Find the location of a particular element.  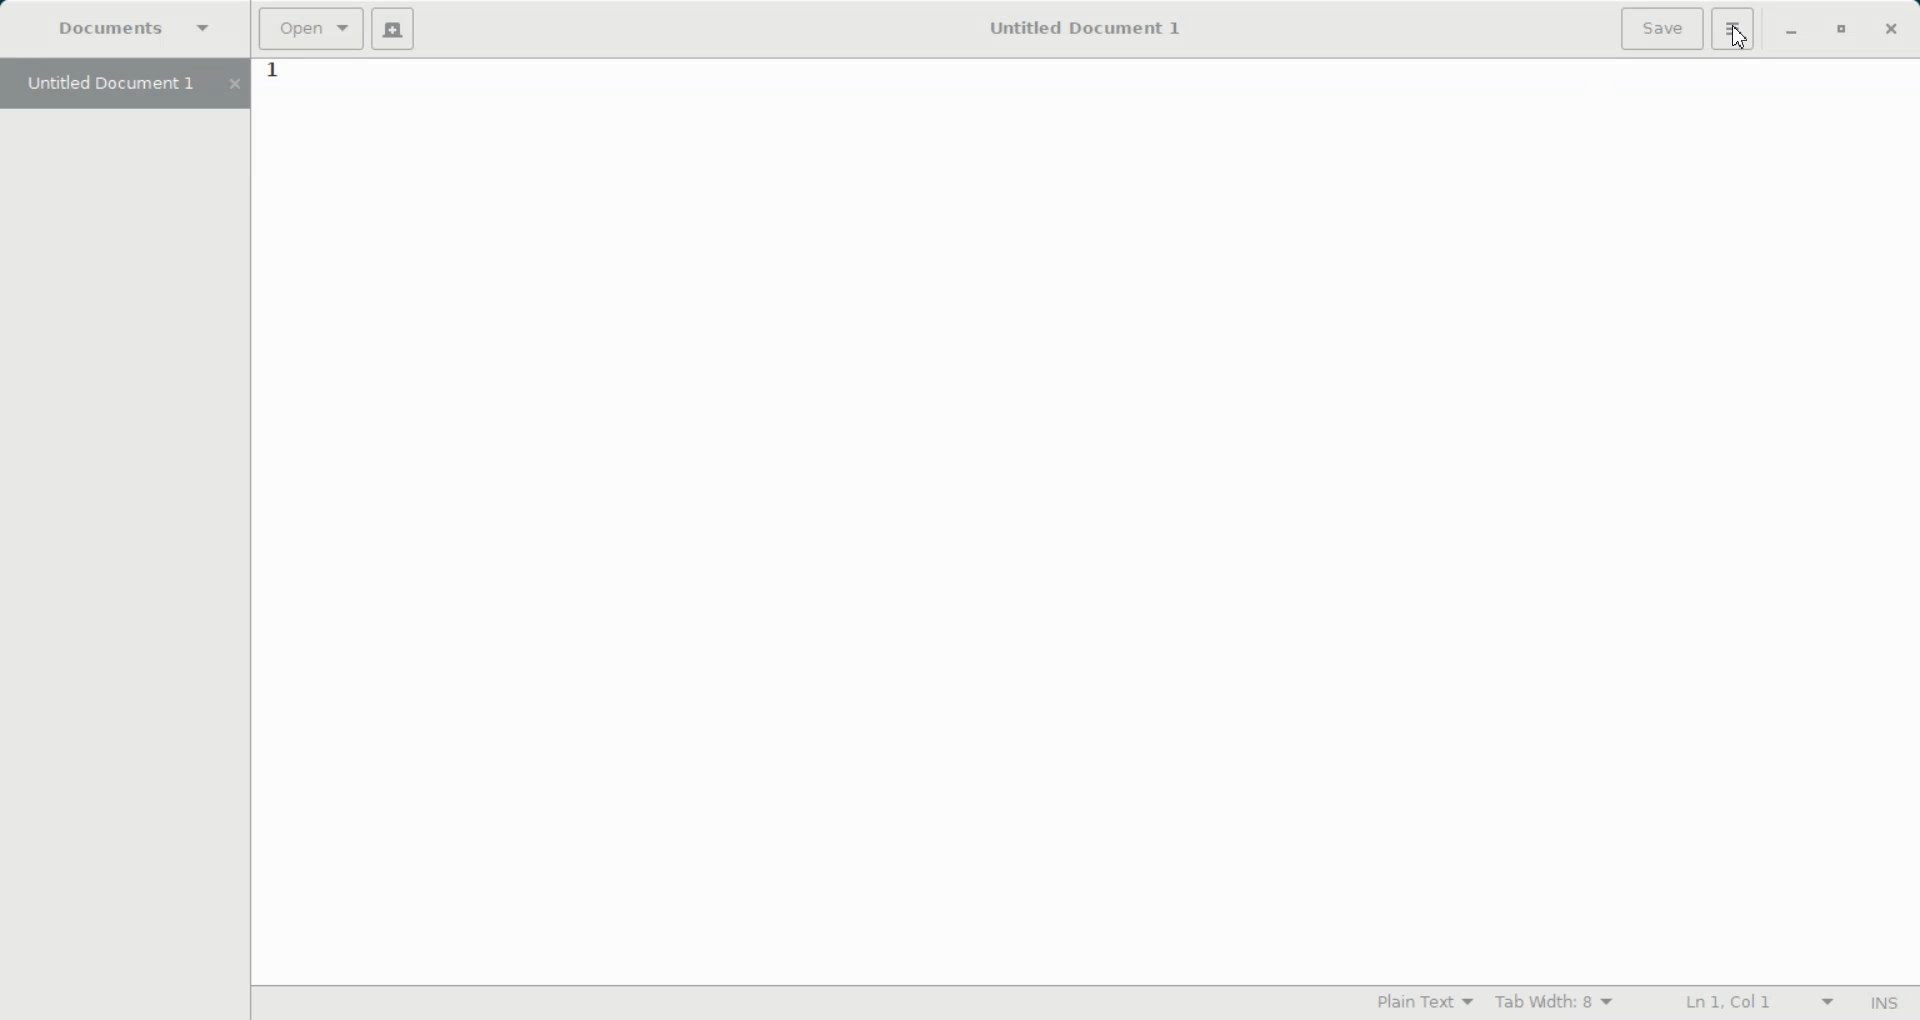

Untitled Document 1  is located at coordinates (122, 84).